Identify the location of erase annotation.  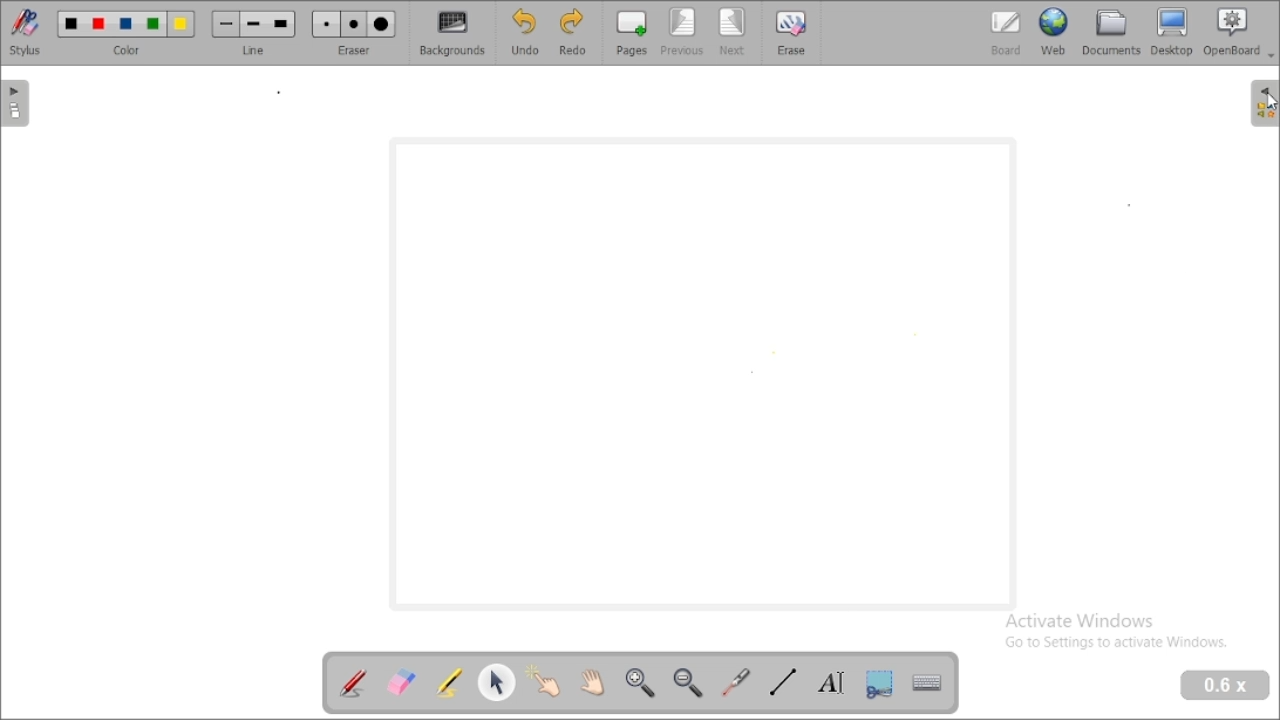
(402, 681).